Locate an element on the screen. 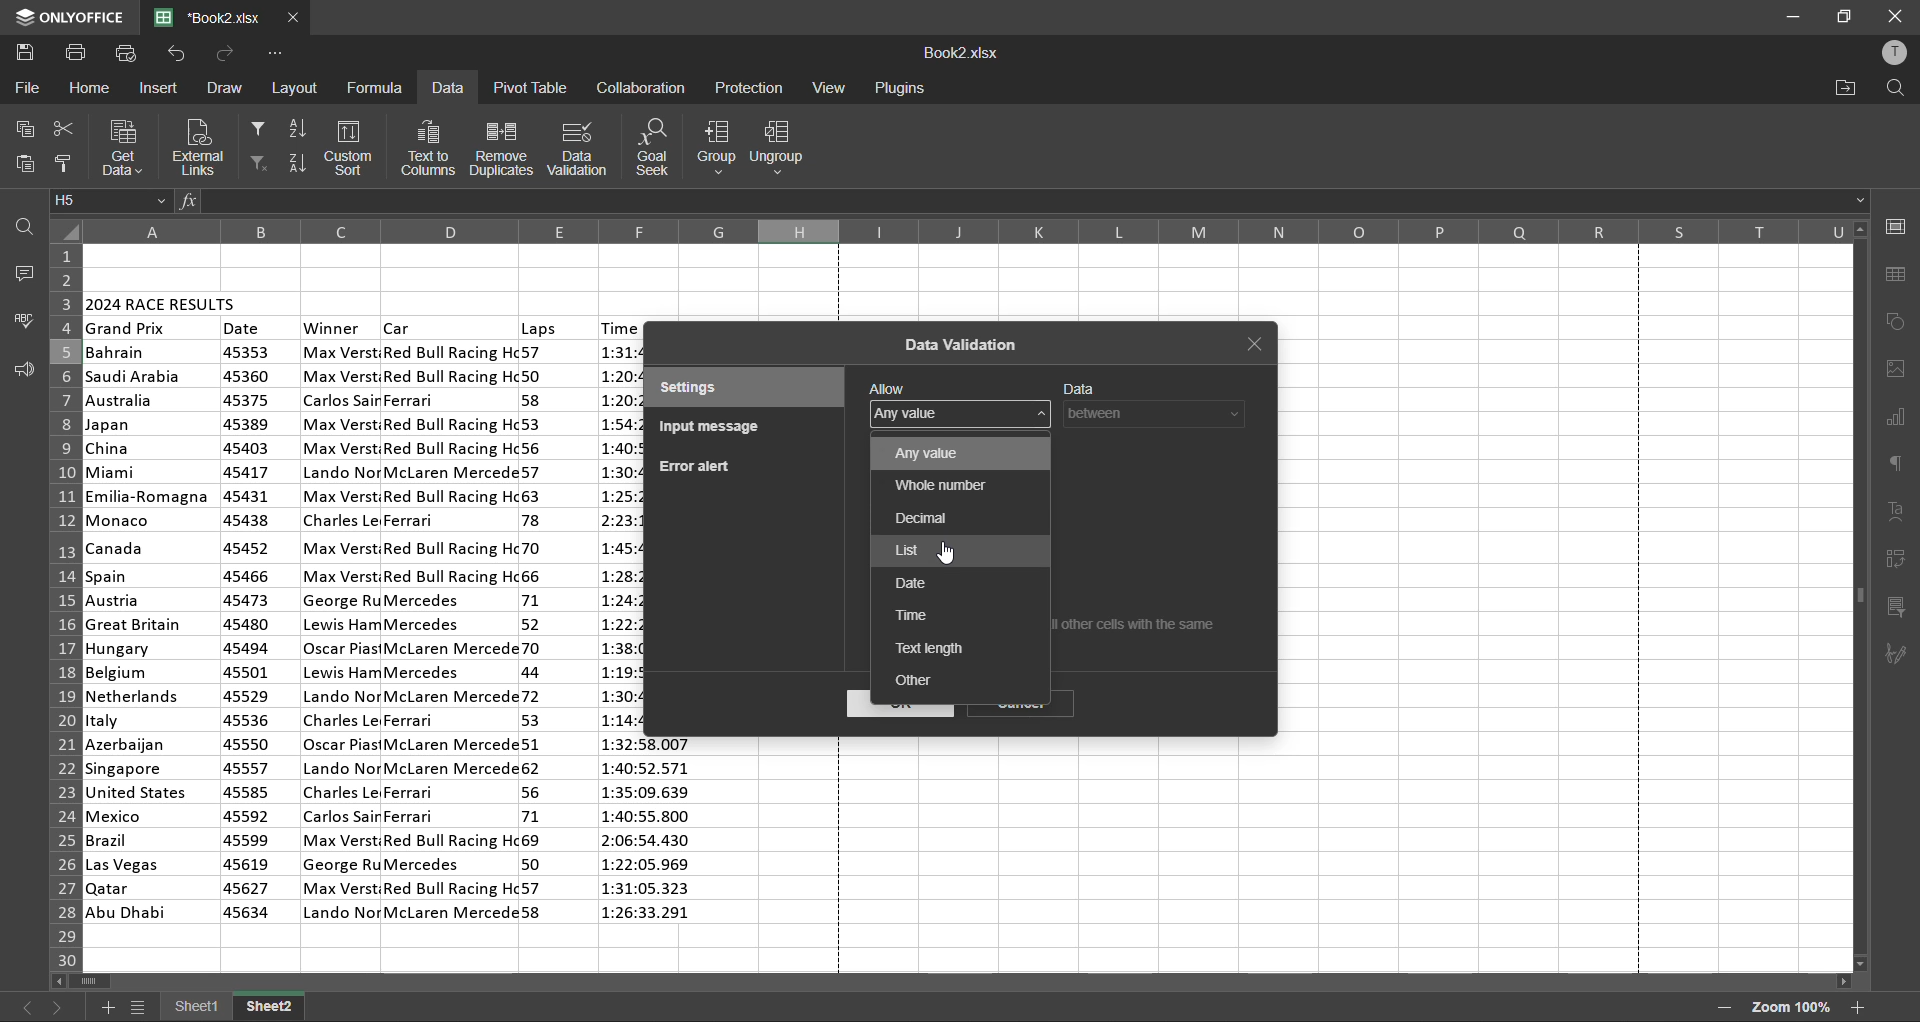  time is located at coordinates (913, 615).